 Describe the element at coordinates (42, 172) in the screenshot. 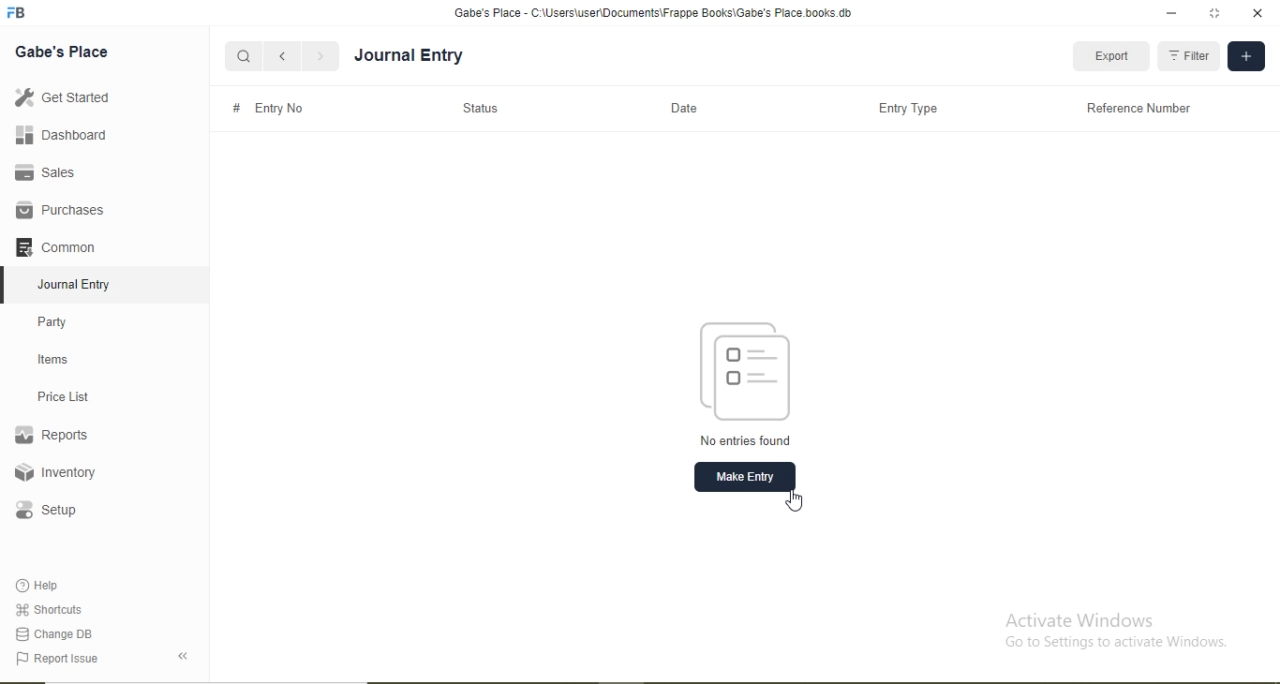

I see `Sales` at that location.